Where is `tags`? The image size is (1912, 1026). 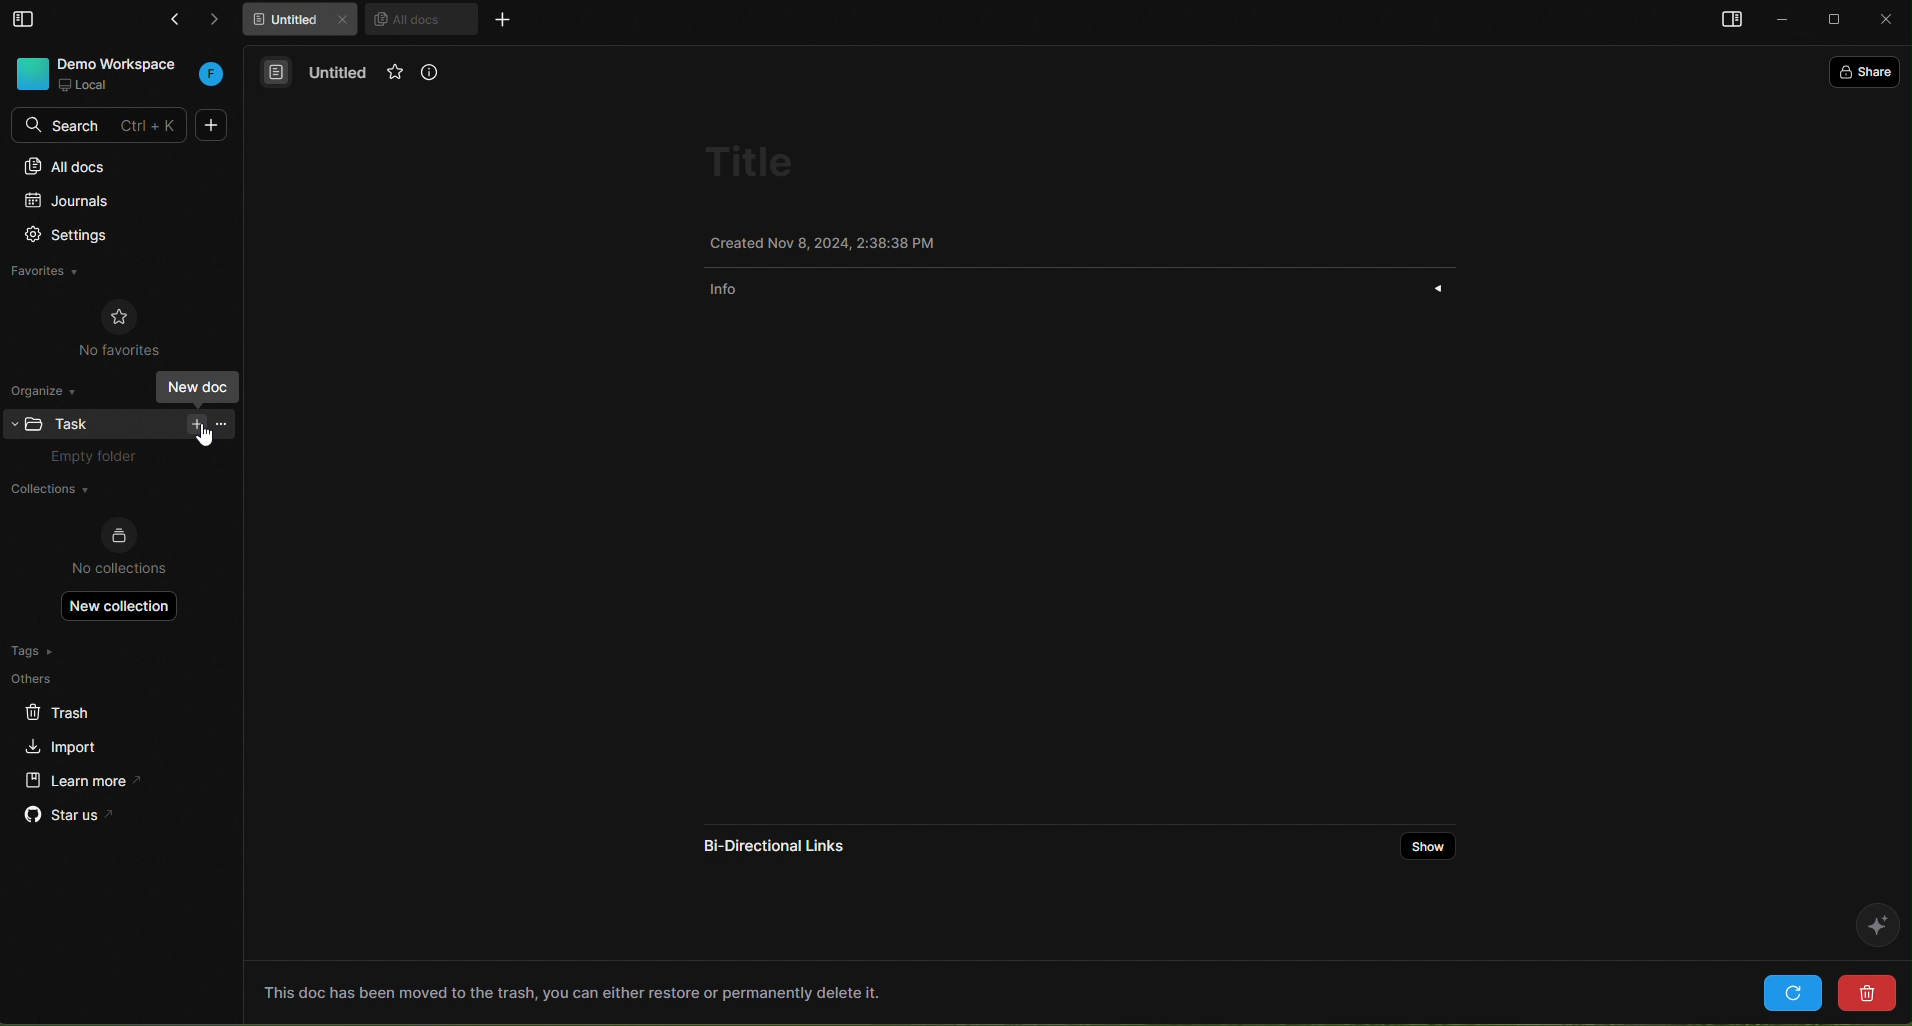 tags is located at coordinates (73, 651).